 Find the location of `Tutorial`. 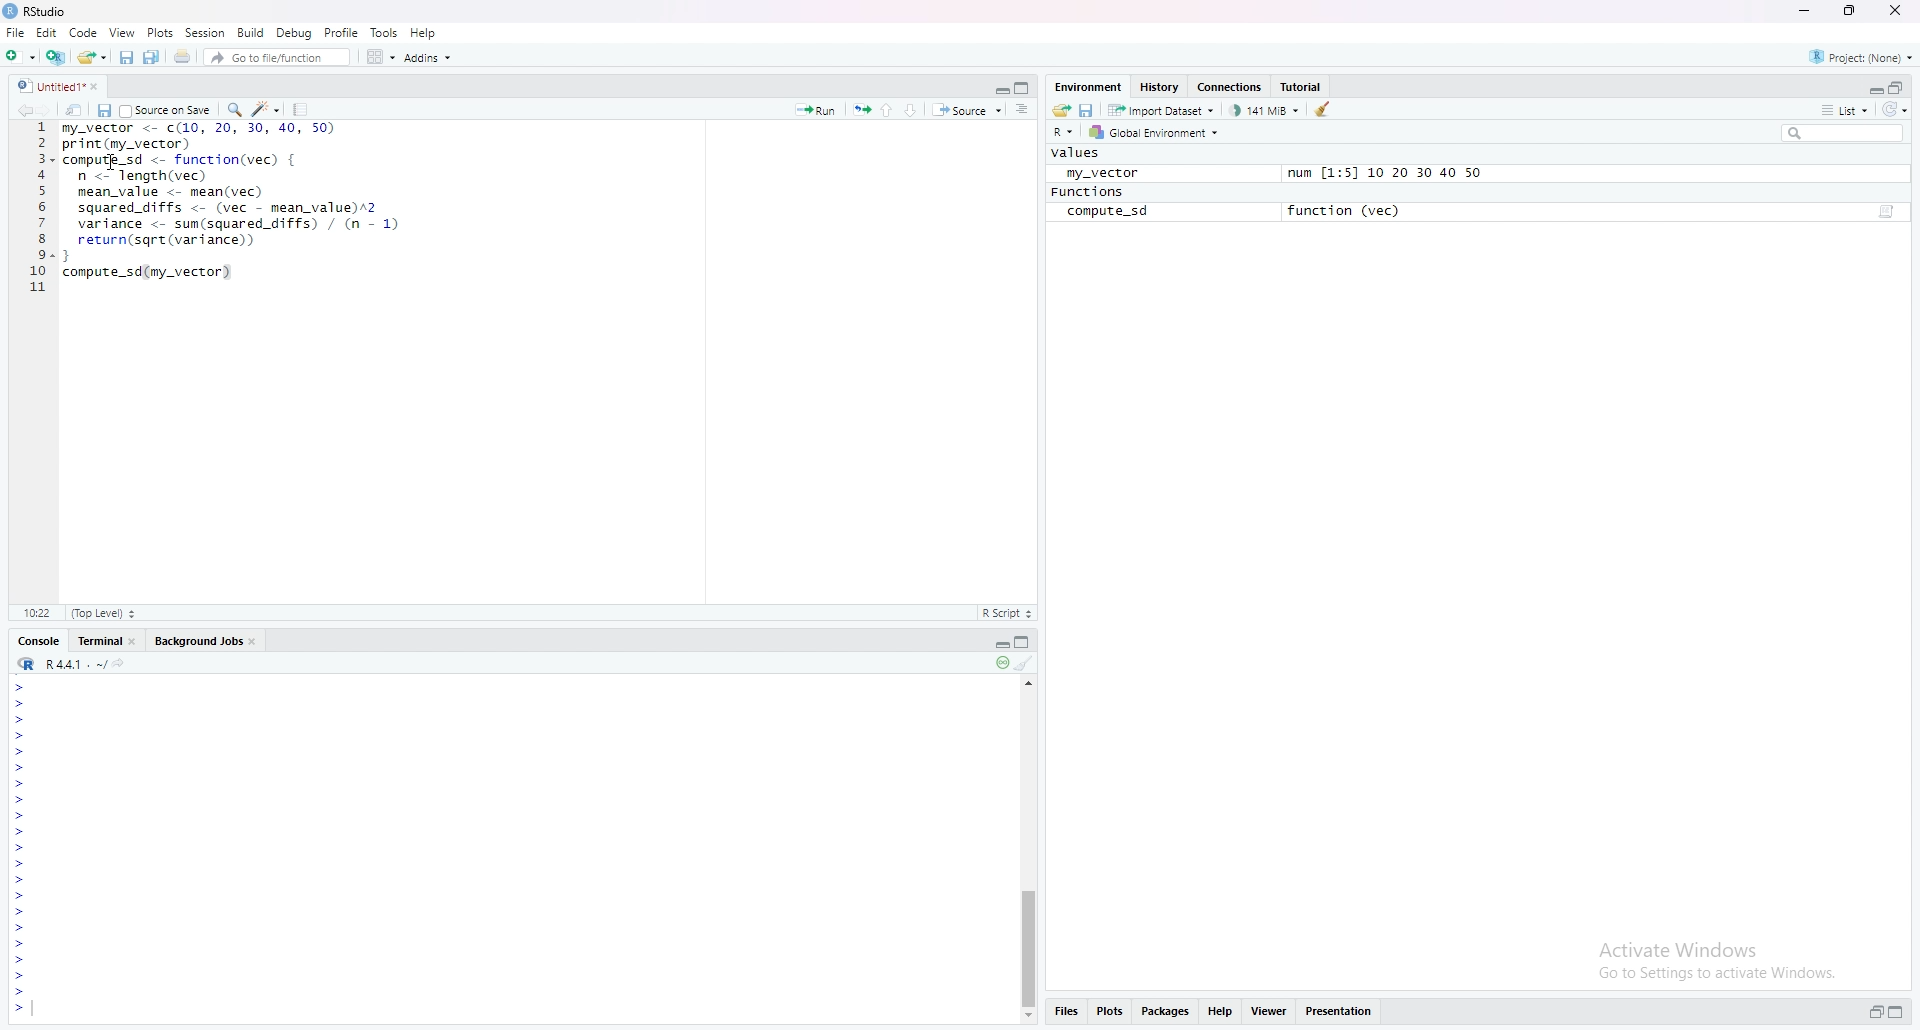

Tutorial is located at coordinates (1303, 85).